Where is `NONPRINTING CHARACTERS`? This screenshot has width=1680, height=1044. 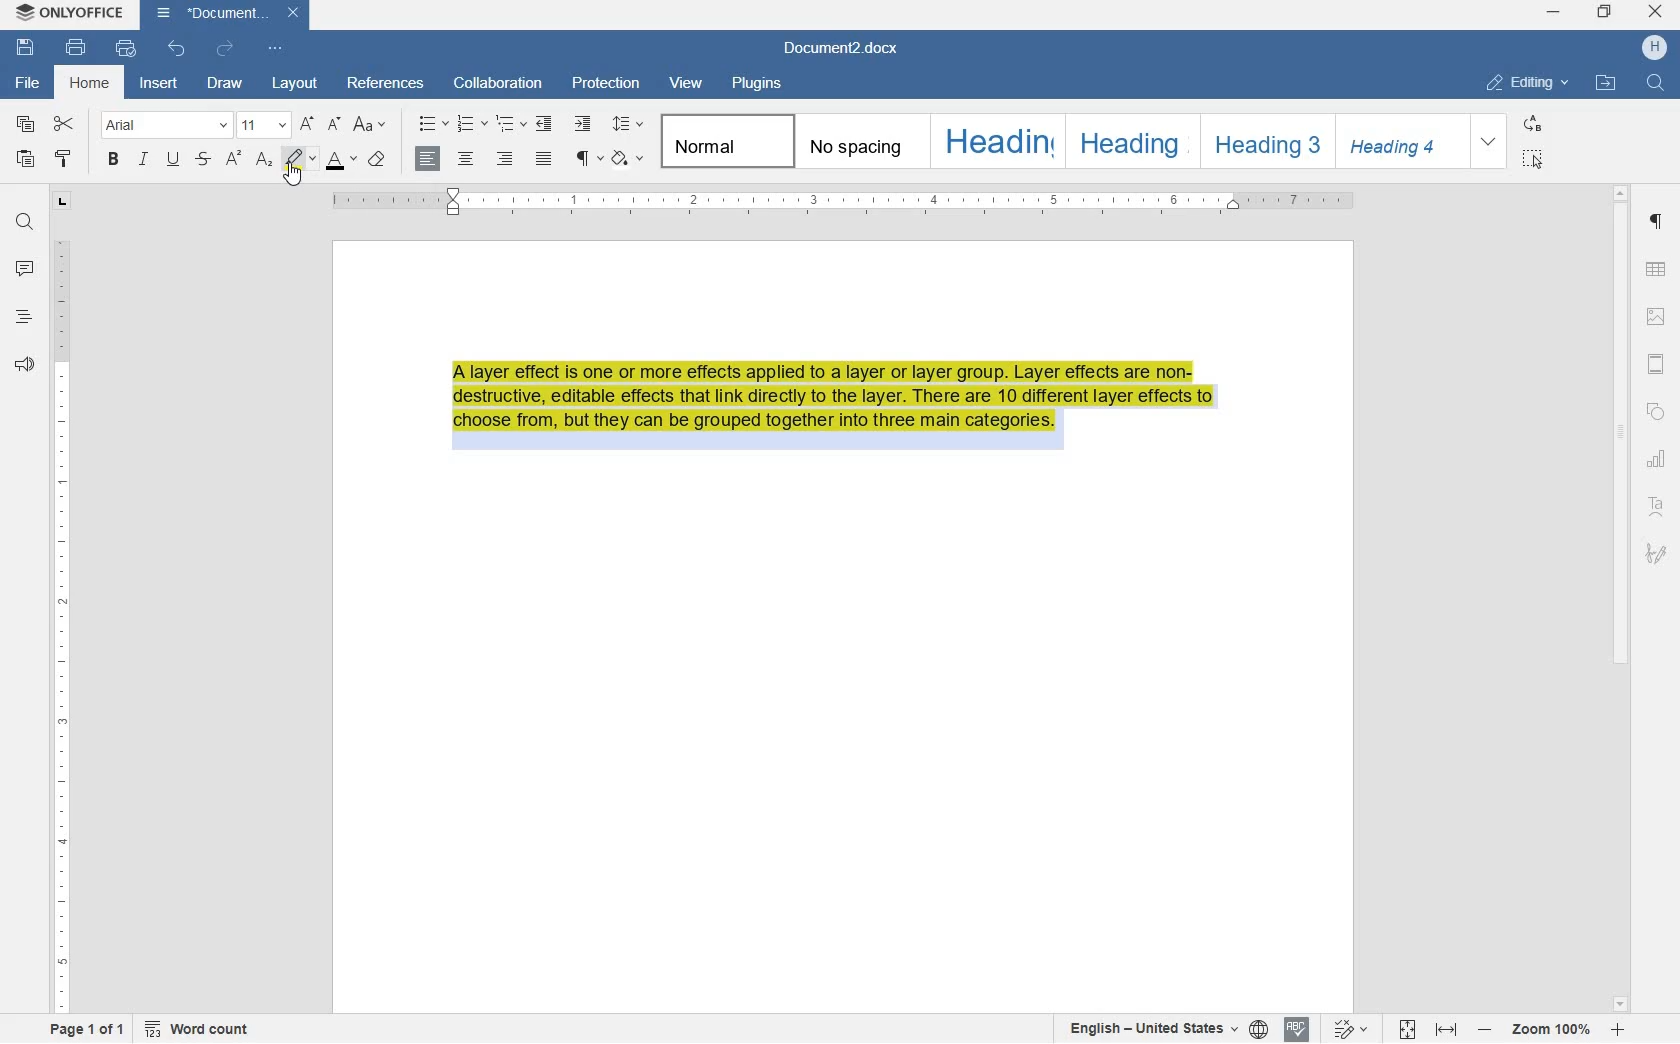
NONPRINTING CHARACTERS is located at coordinates (587, 159).